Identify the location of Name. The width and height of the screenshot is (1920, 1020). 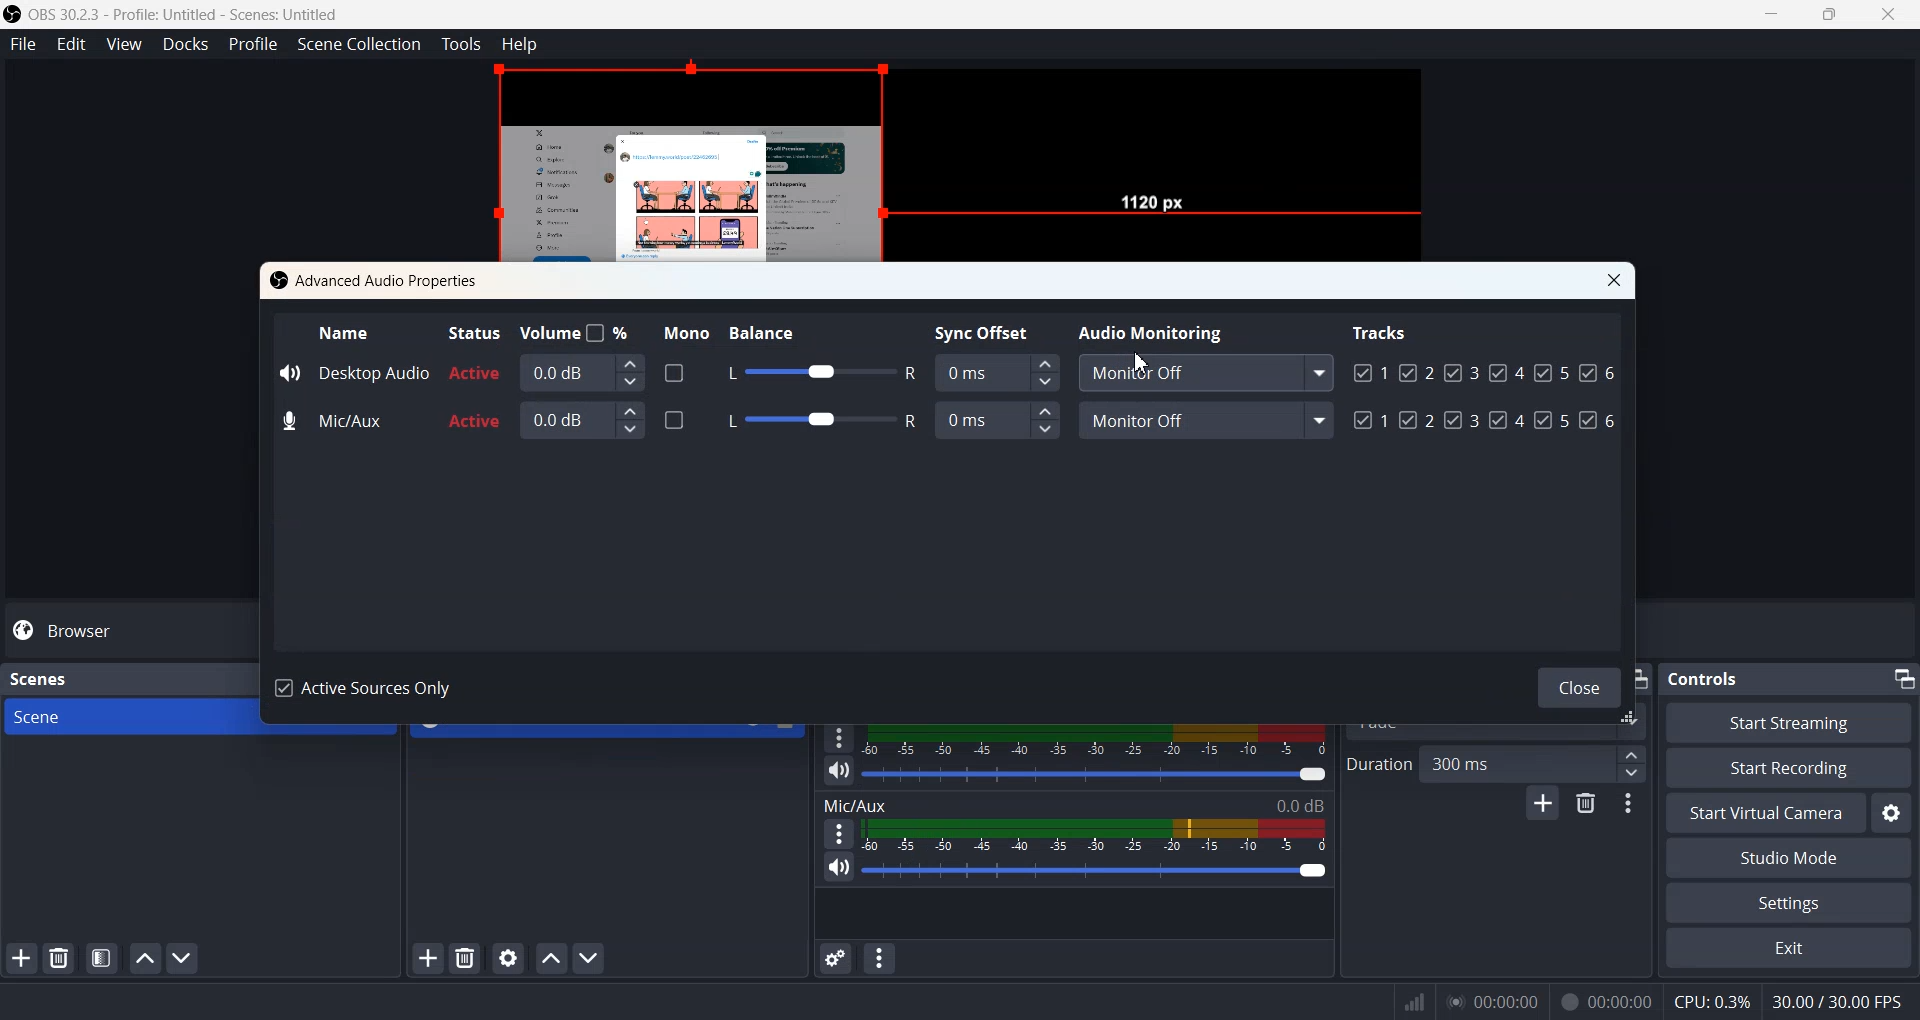
(346, 331).